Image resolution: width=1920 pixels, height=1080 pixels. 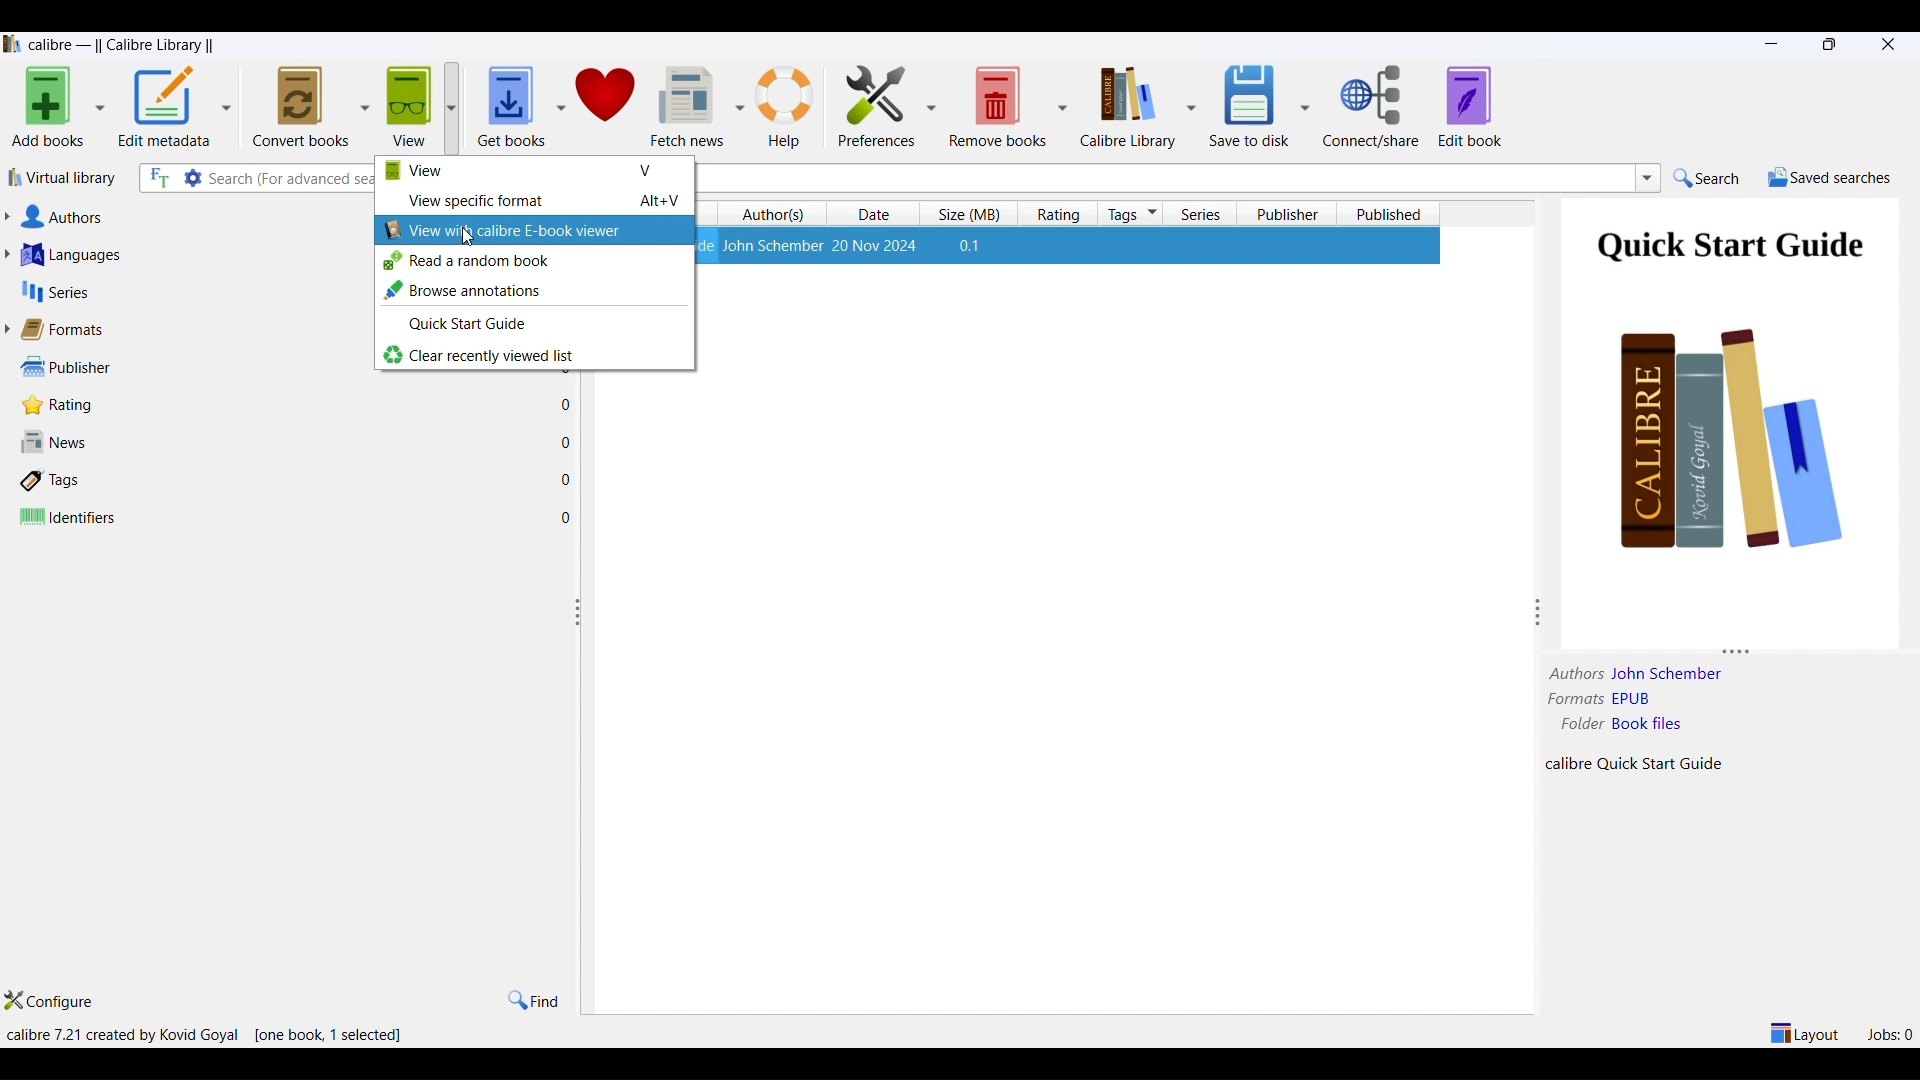 I want to click on view specific format, so click(x=537, y=201).